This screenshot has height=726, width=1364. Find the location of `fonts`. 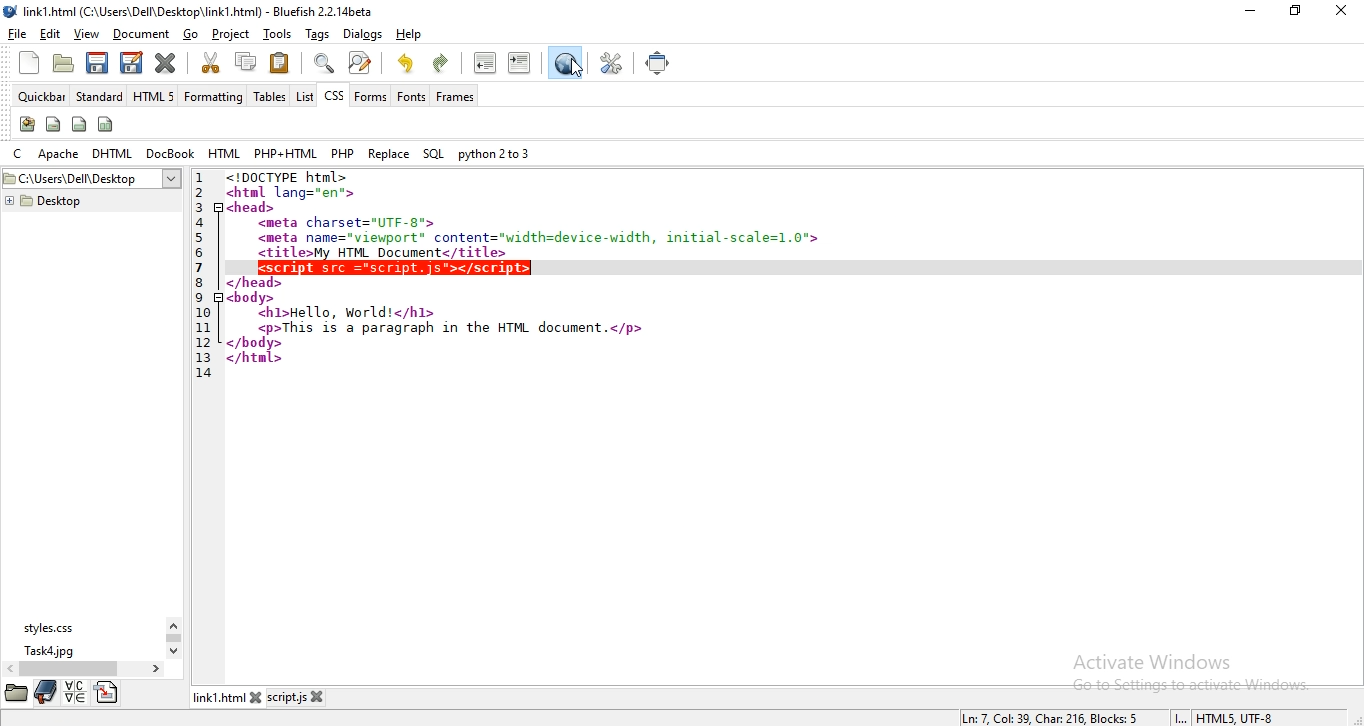

fonts is located at coordinates (410, 96).